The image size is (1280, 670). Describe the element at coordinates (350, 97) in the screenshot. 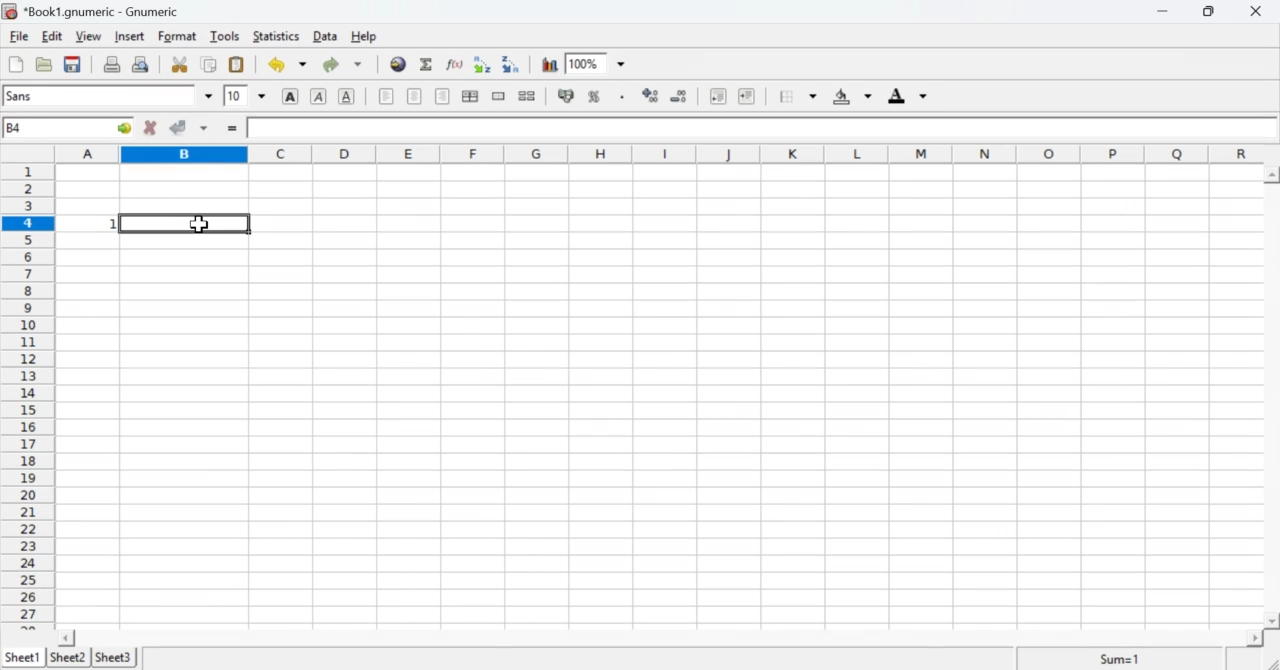

I see `Underline` at that location.